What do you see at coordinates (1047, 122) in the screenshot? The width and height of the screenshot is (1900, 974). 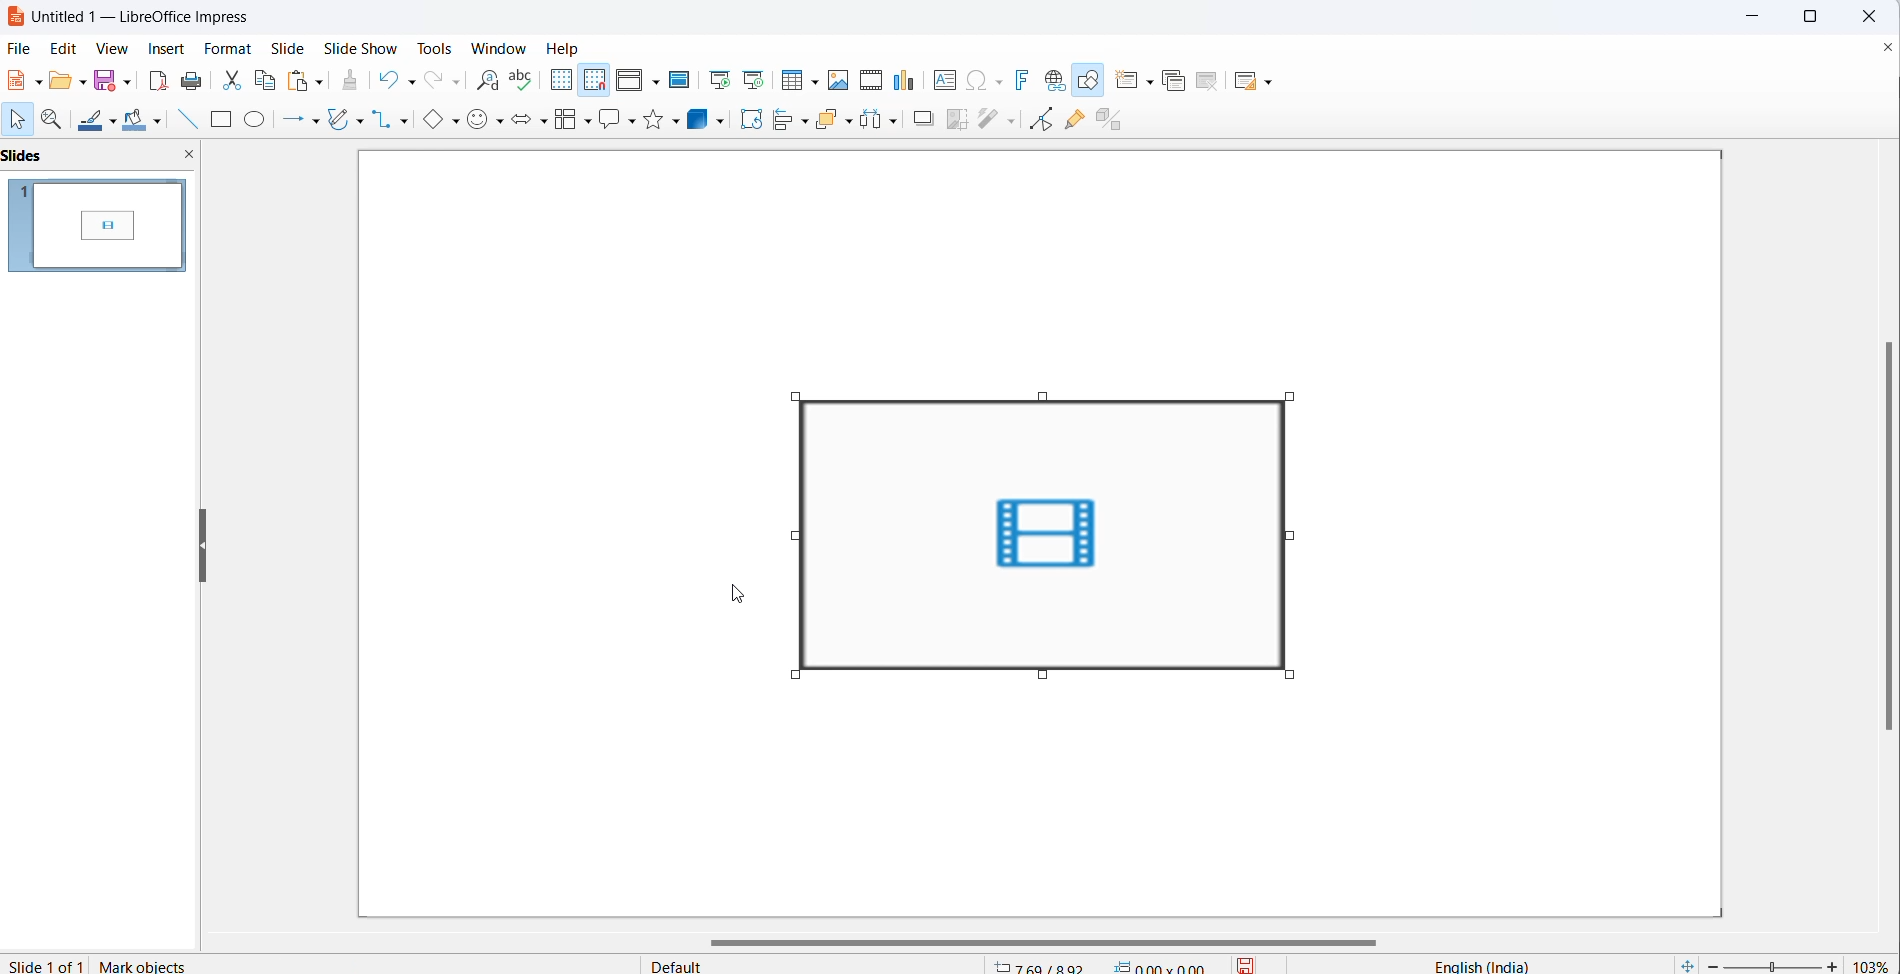 I see `toggle endpoint edit mode` at bounding box center [1047, 122].